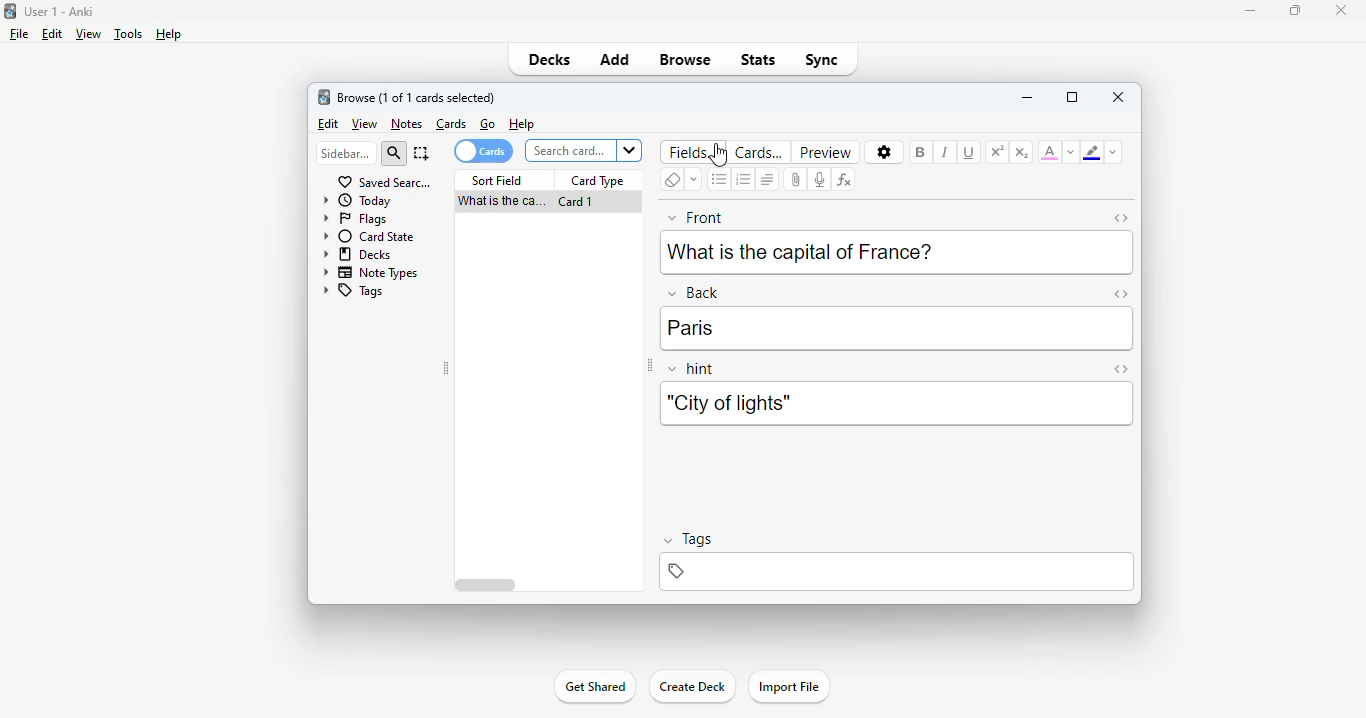 The height and width of the screenshot is (718, 1366). Describe the element at coordinates (696, 216) in the screenshot. I see `front` at that location.